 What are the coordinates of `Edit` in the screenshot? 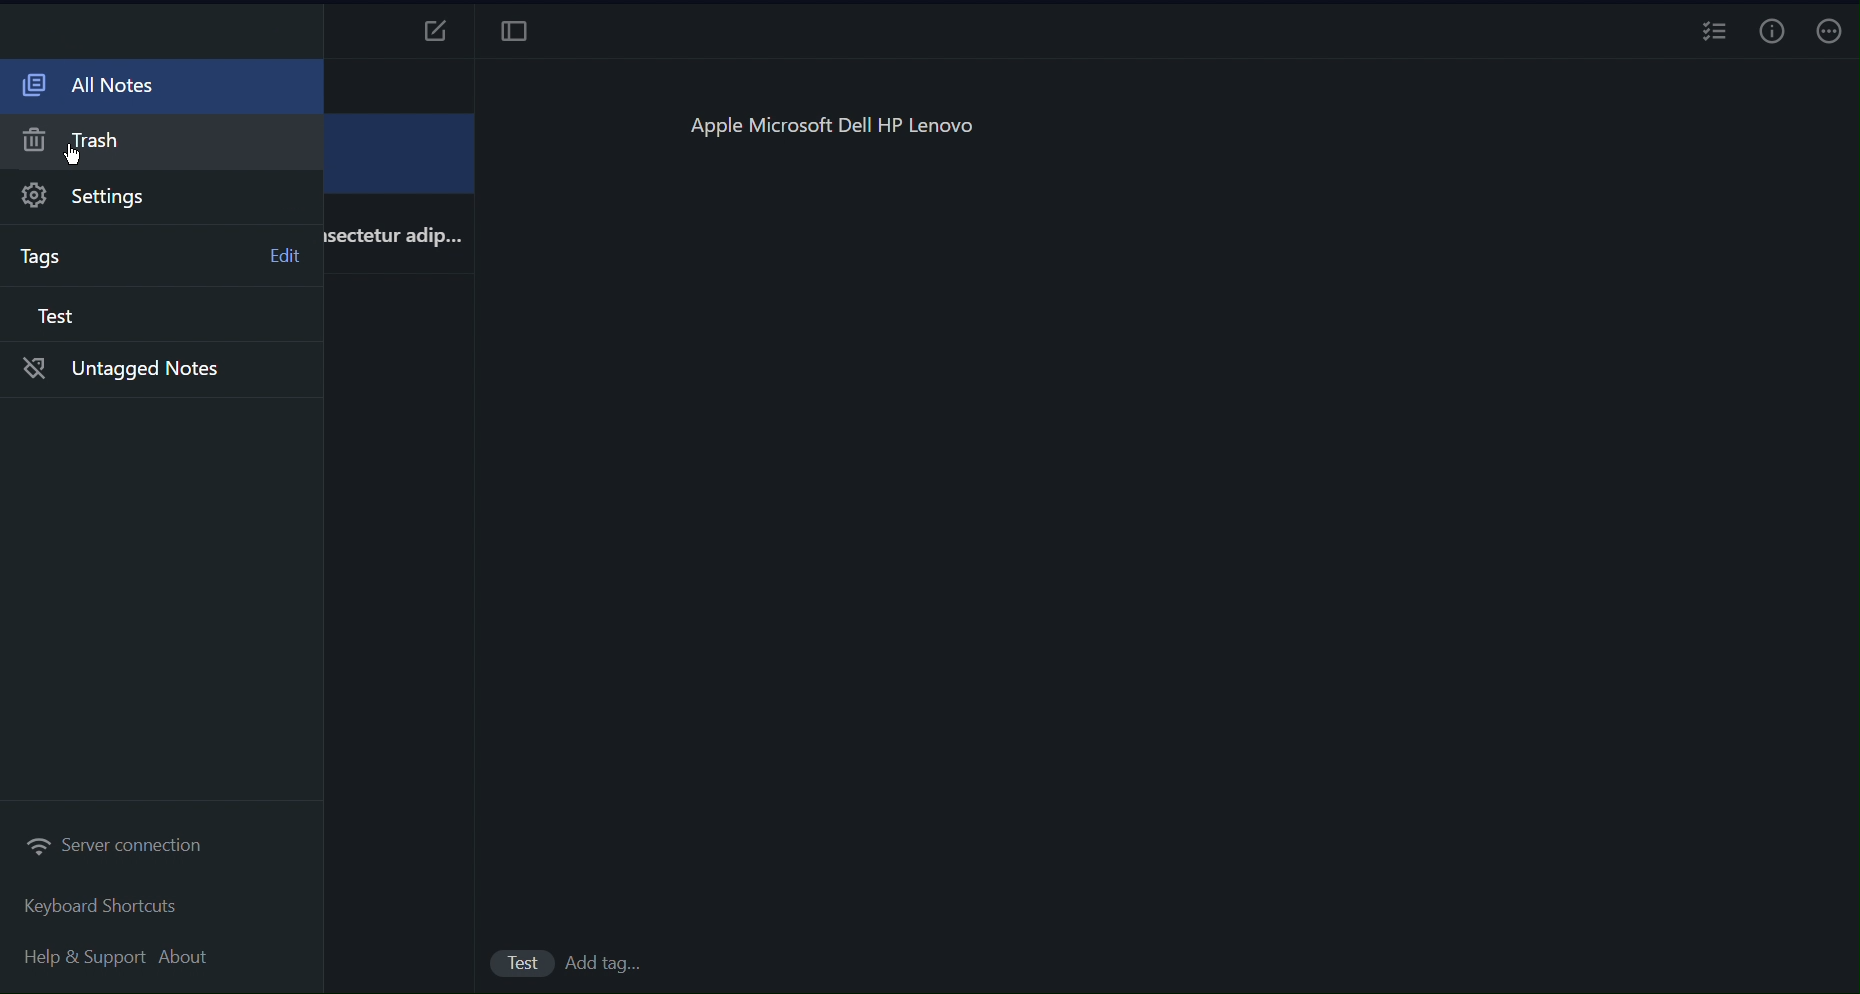 It's located at (283, 256).